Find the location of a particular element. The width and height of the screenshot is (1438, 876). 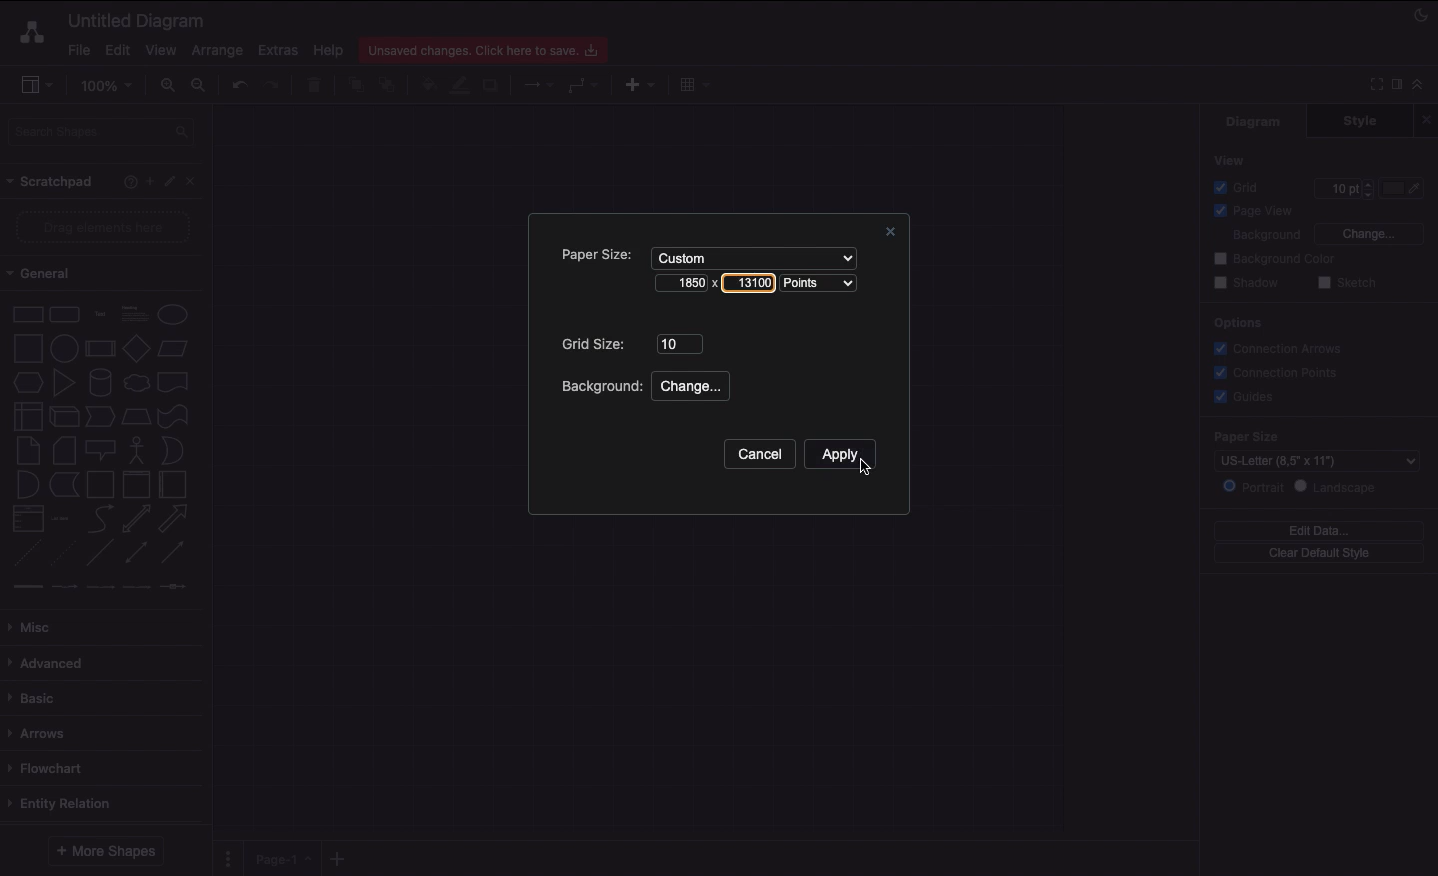

Paper size is located at coordinates (1298, 436).